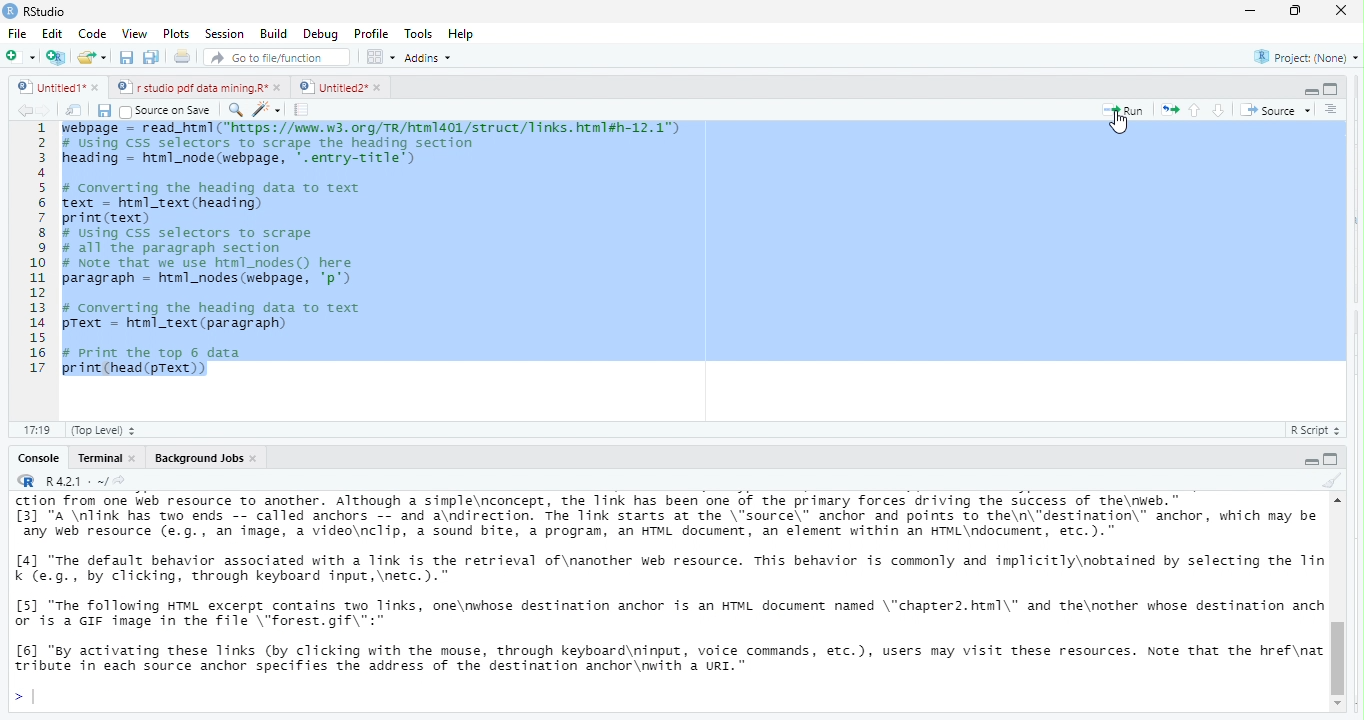 The image size is (1364, 720). I want to click on Plots, so click(175, 34).